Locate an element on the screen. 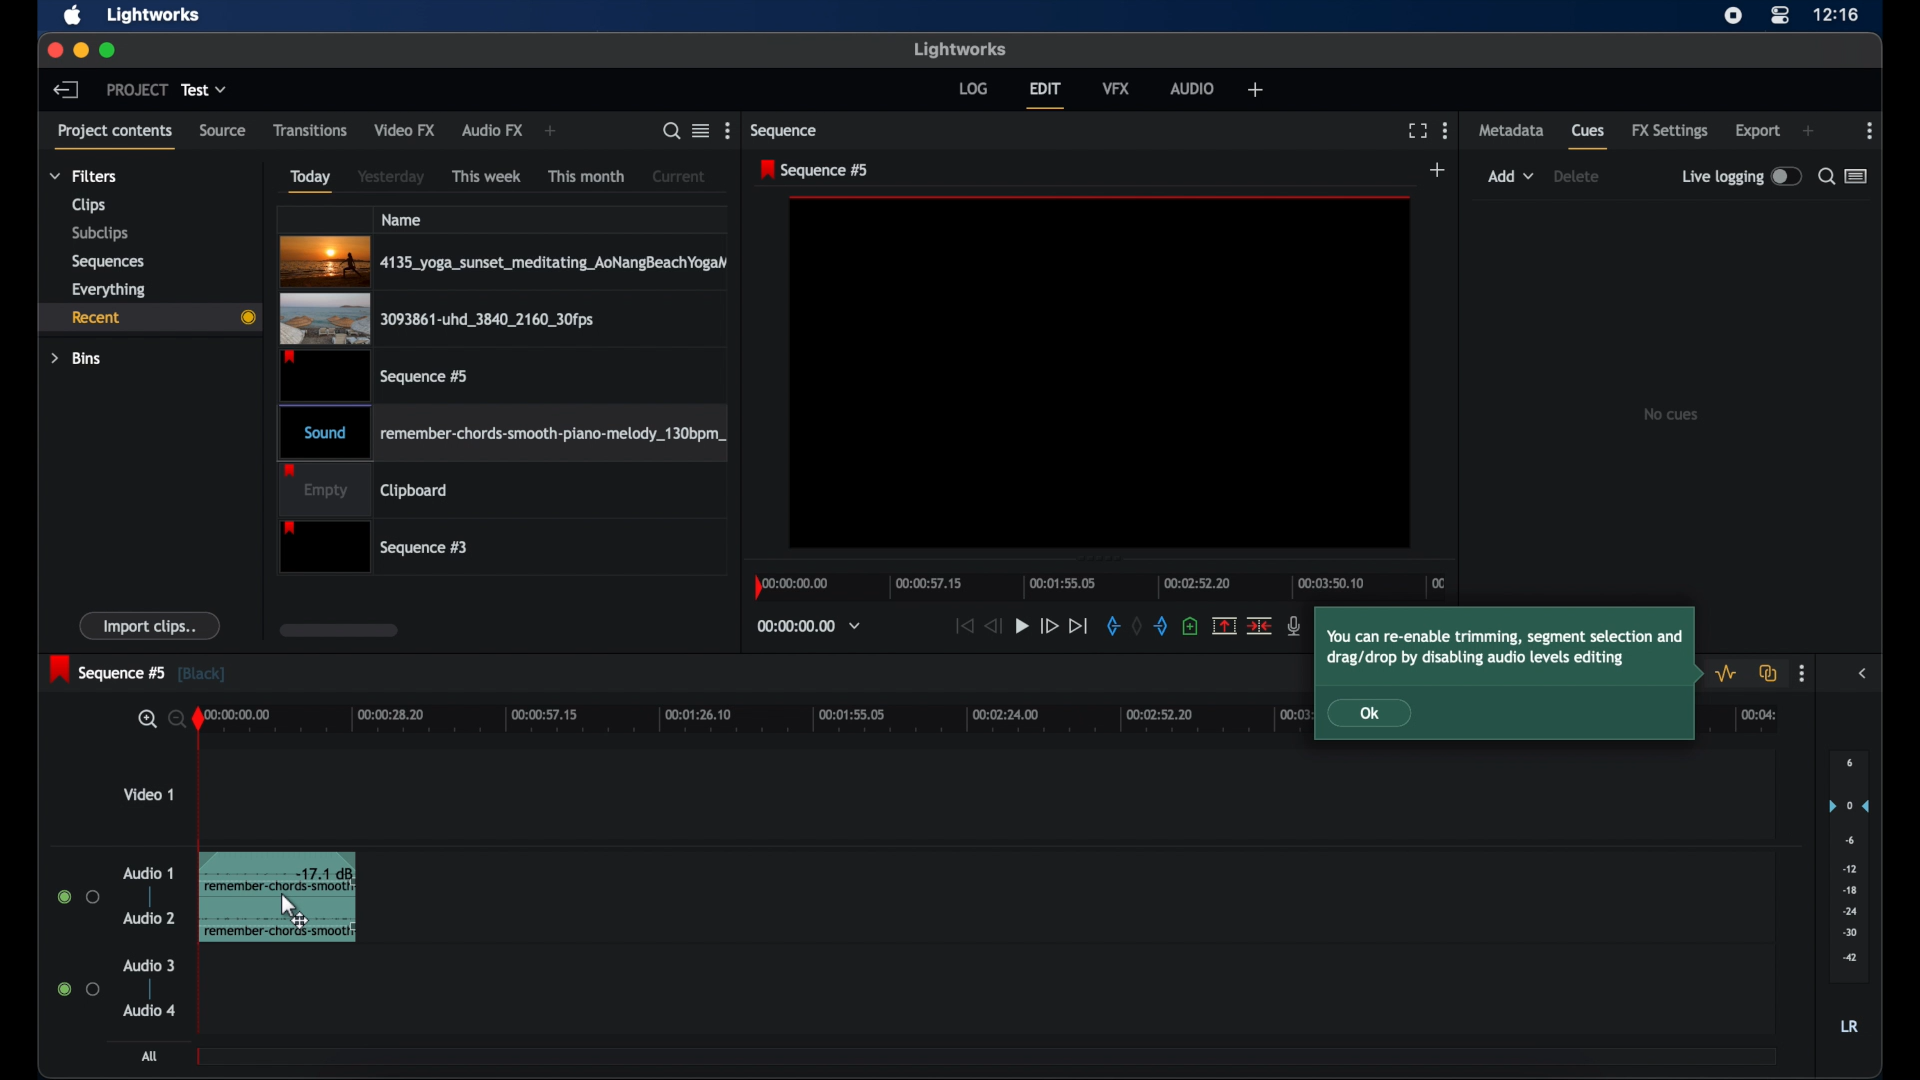  sequencies is located at coordinates (108, 262).